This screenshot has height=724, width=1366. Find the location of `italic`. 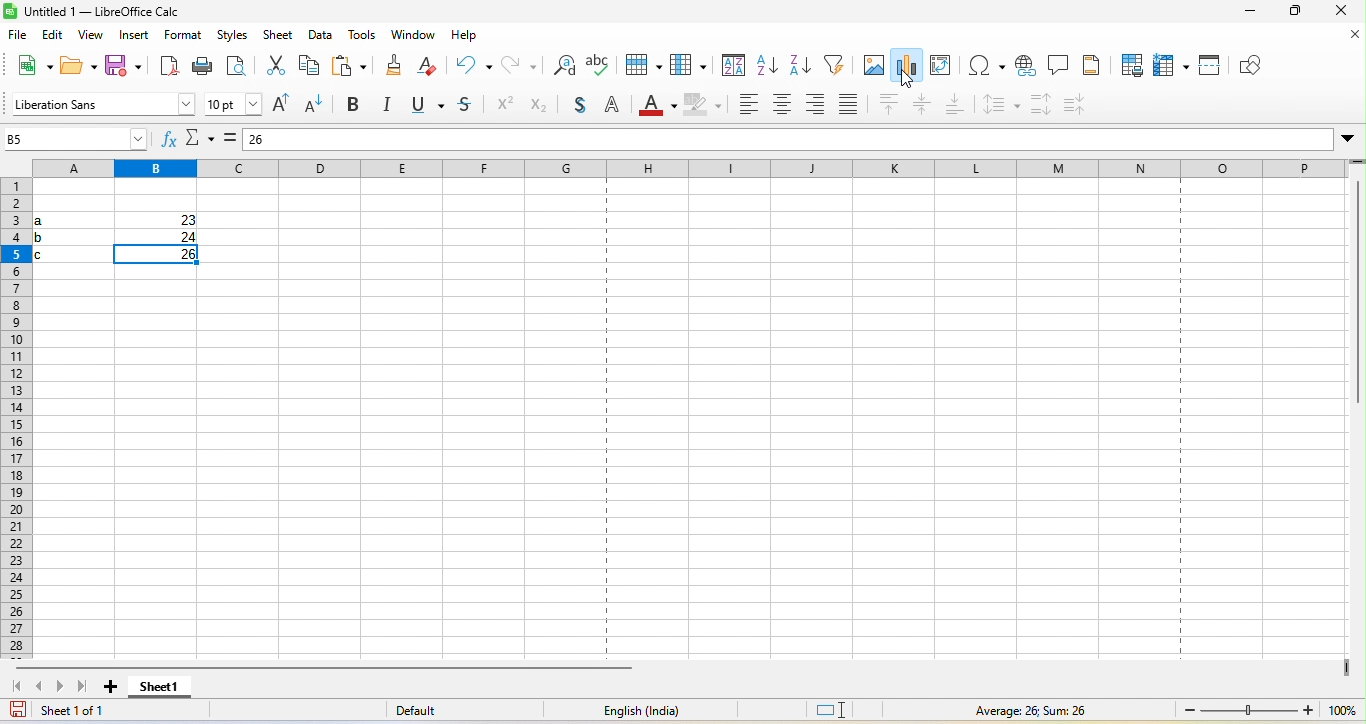

italic is located at coordinates (391, 105).